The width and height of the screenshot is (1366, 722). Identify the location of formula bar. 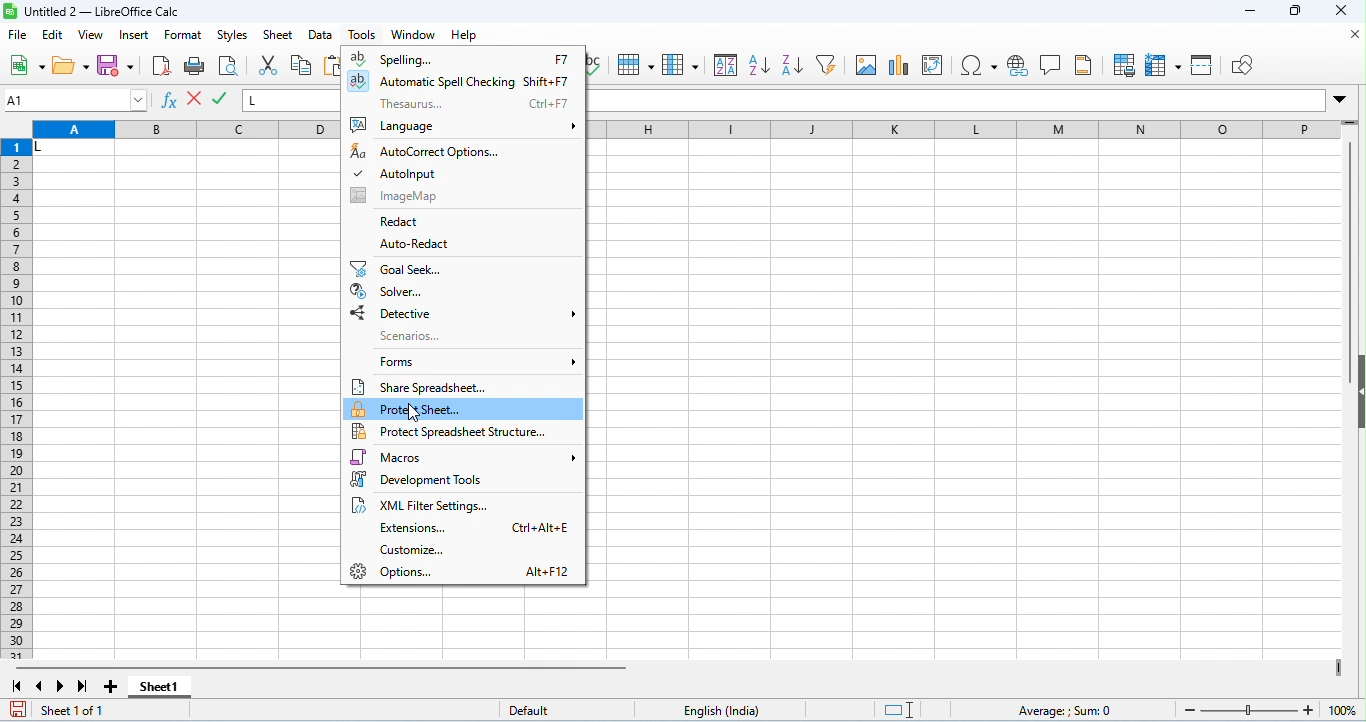
(291, 100).